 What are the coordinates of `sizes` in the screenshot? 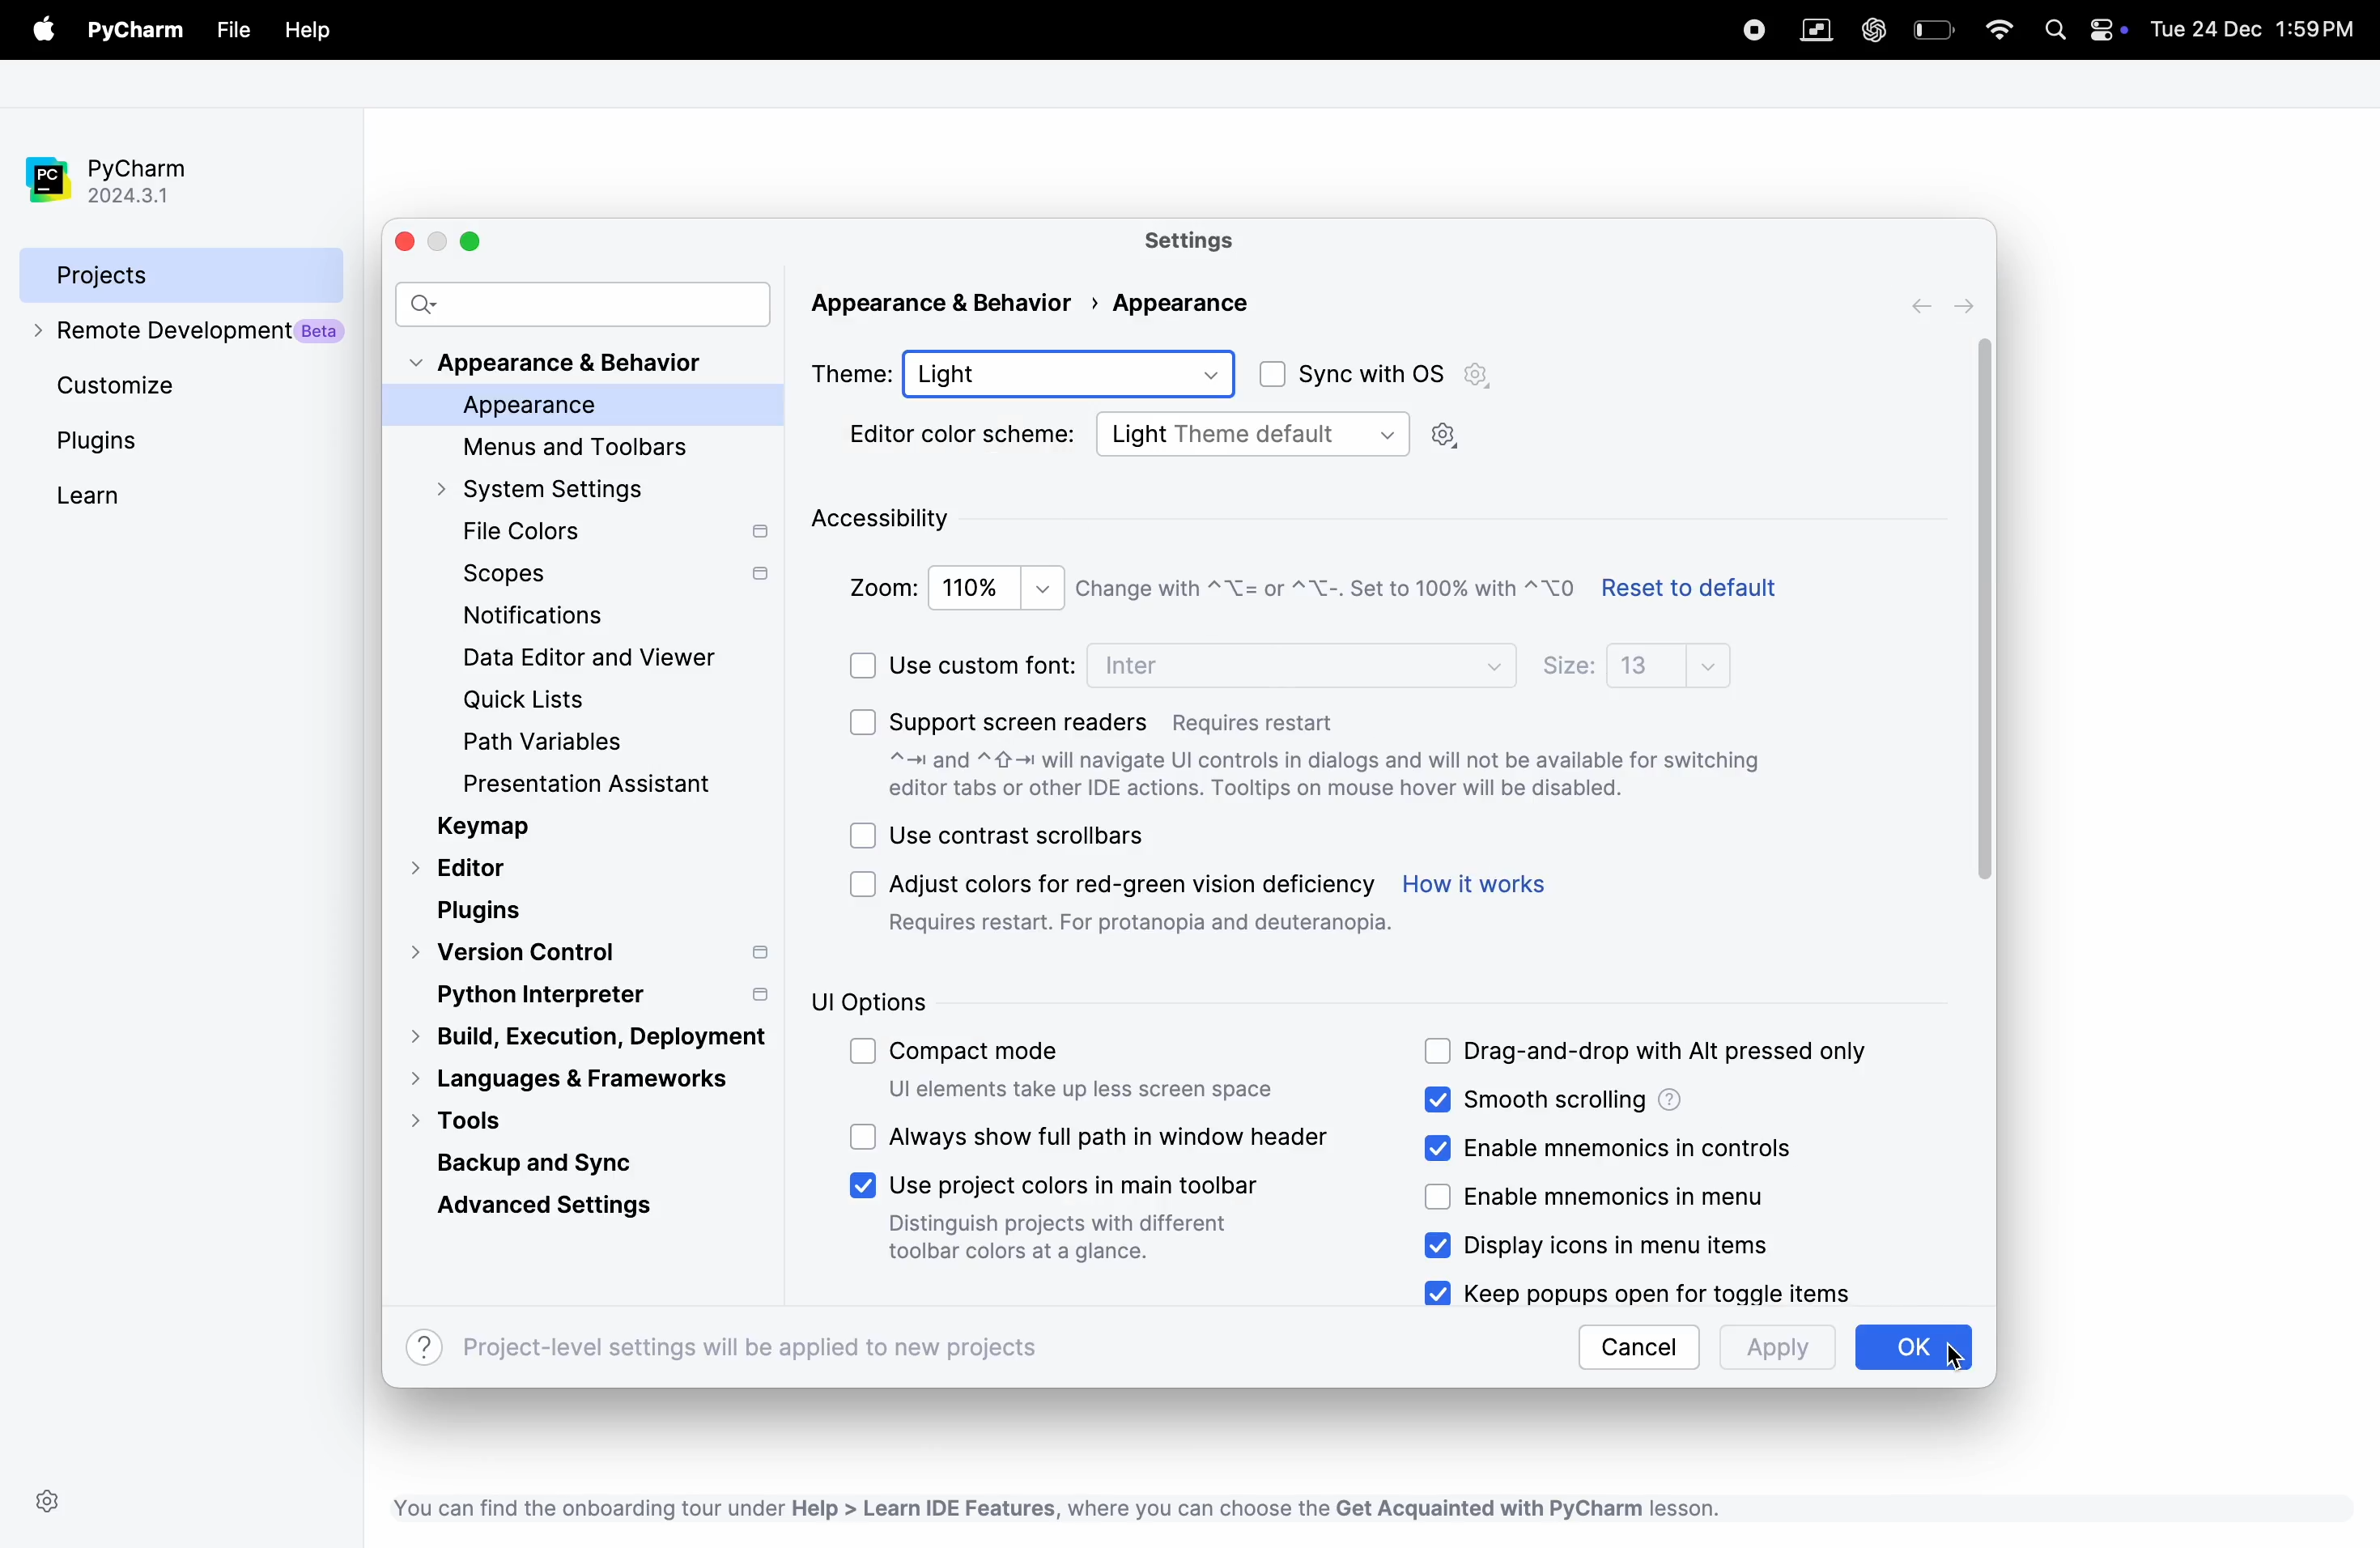 It's located at (1567, 668).